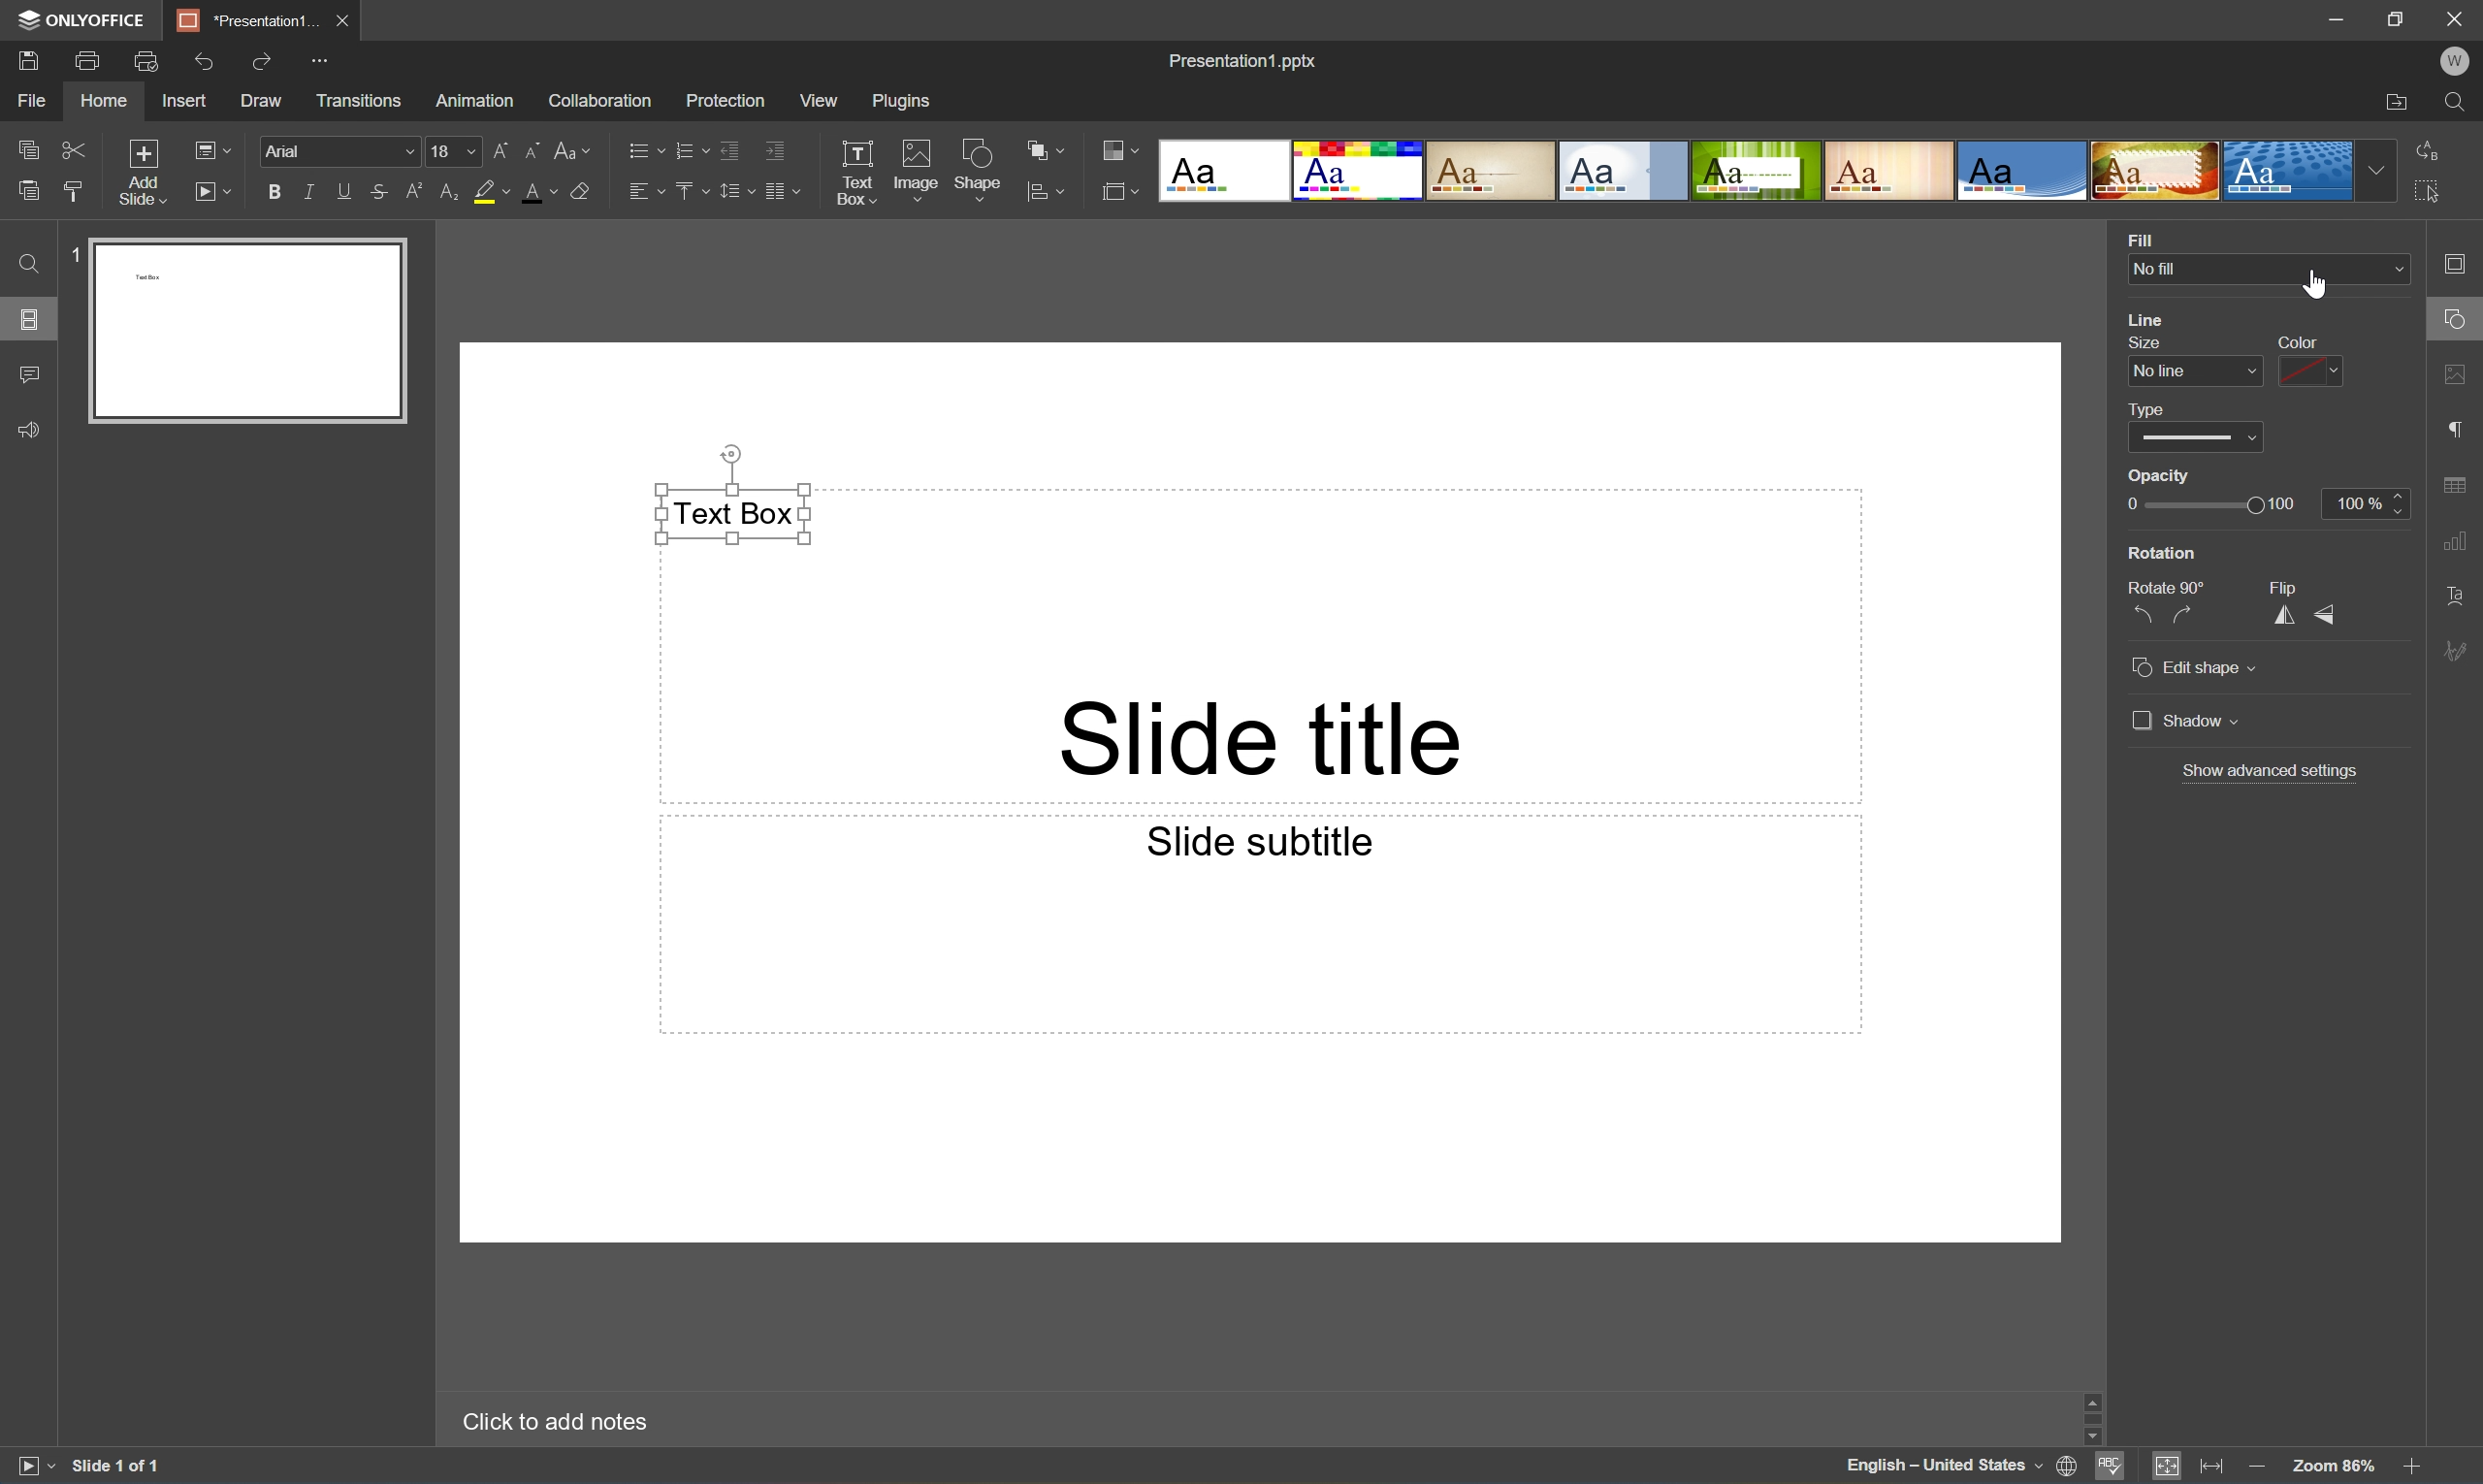 The image size is (2483, 1484). I want to click on Color, so click(2306, 339).